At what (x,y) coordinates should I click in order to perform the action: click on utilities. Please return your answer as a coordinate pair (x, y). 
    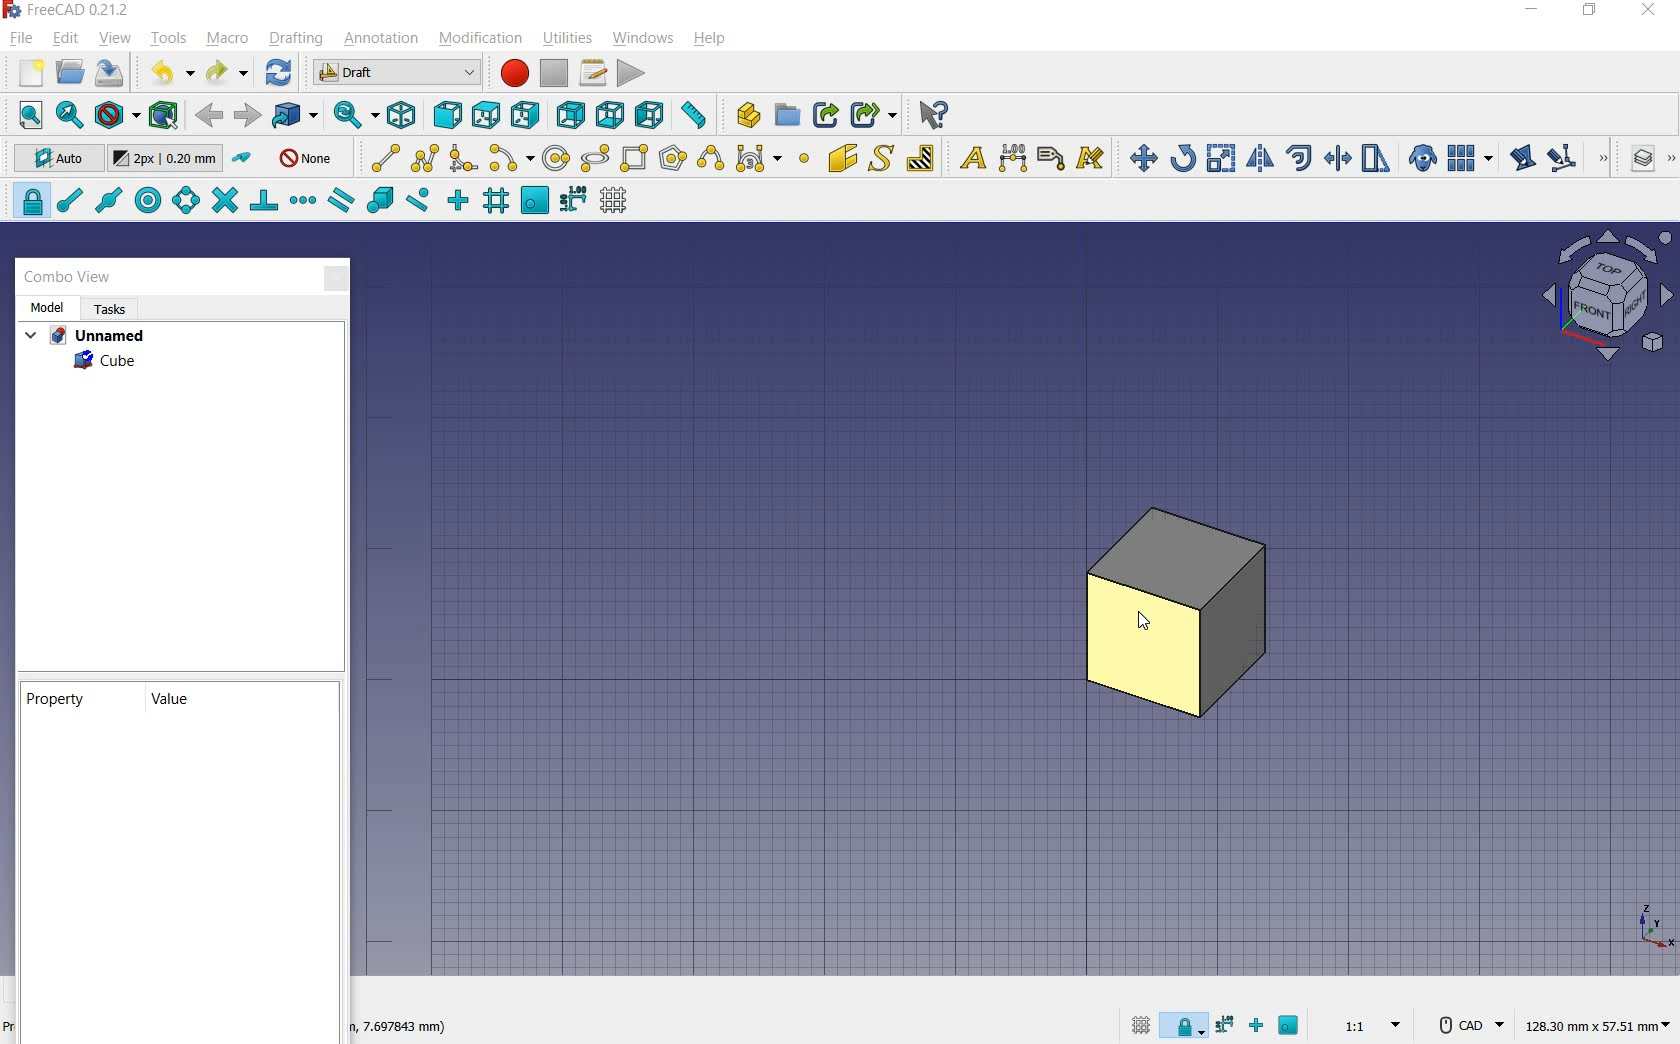
    Looking at the image, I should click on (570, 37).